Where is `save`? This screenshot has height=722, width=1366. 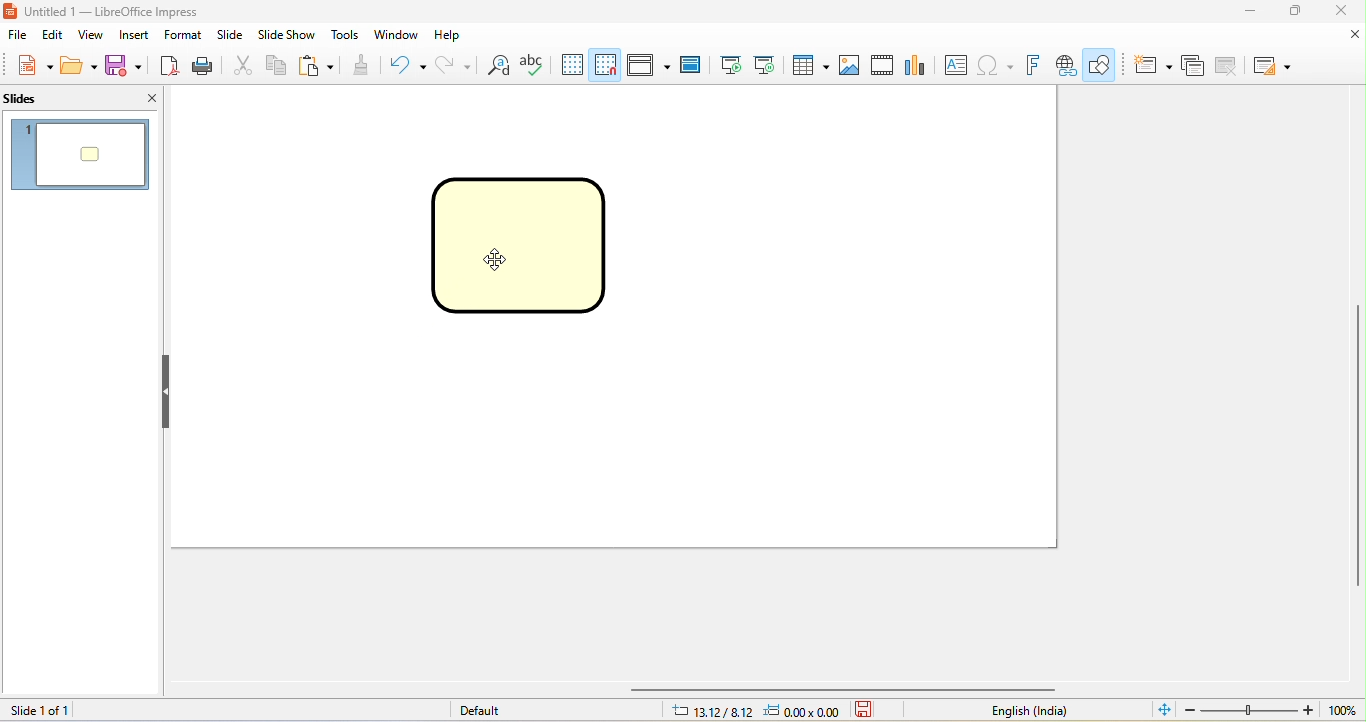
save is located at coordinates (125, 64).